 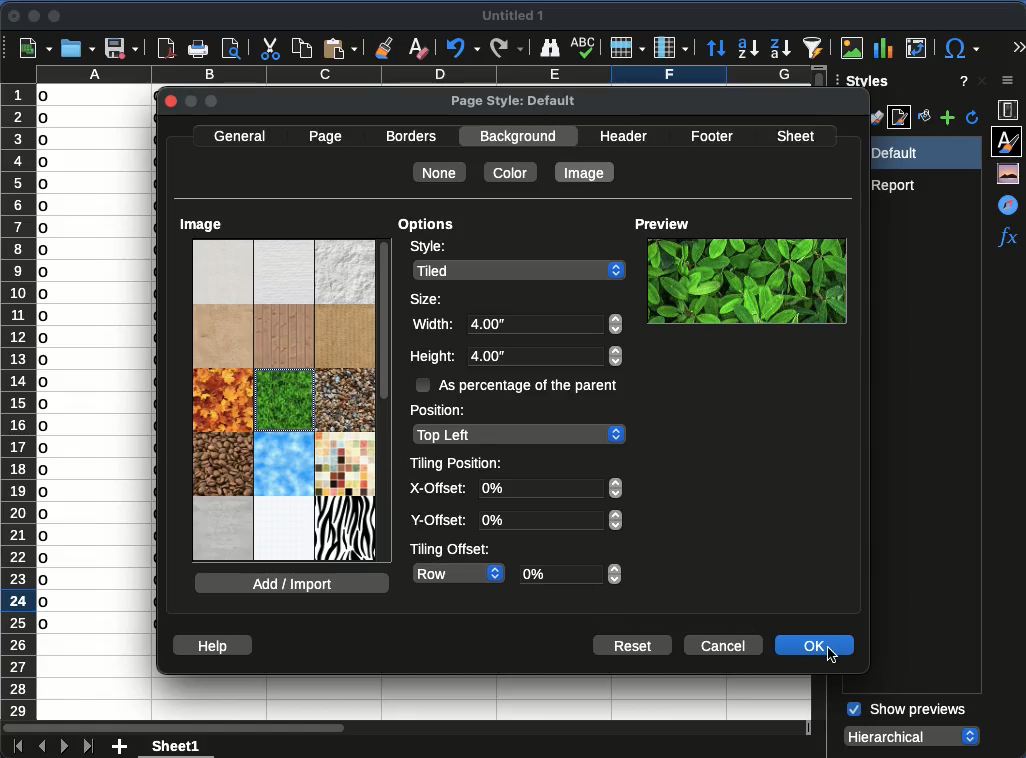 I want to click on previous sheet, so click(x=40, y=747).